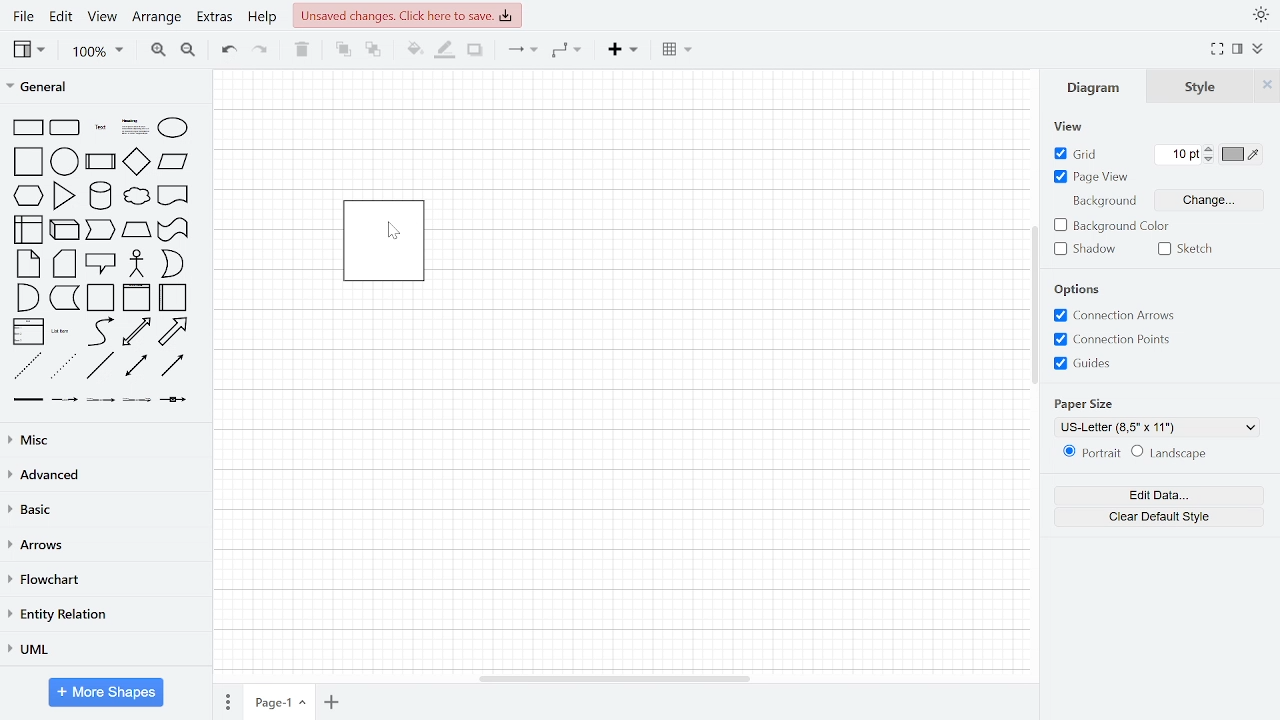 This screenshot has height=720, width=1280. Describe the element at coordinates (1115, 339) in the screenshot. I see `connection points` at that location.